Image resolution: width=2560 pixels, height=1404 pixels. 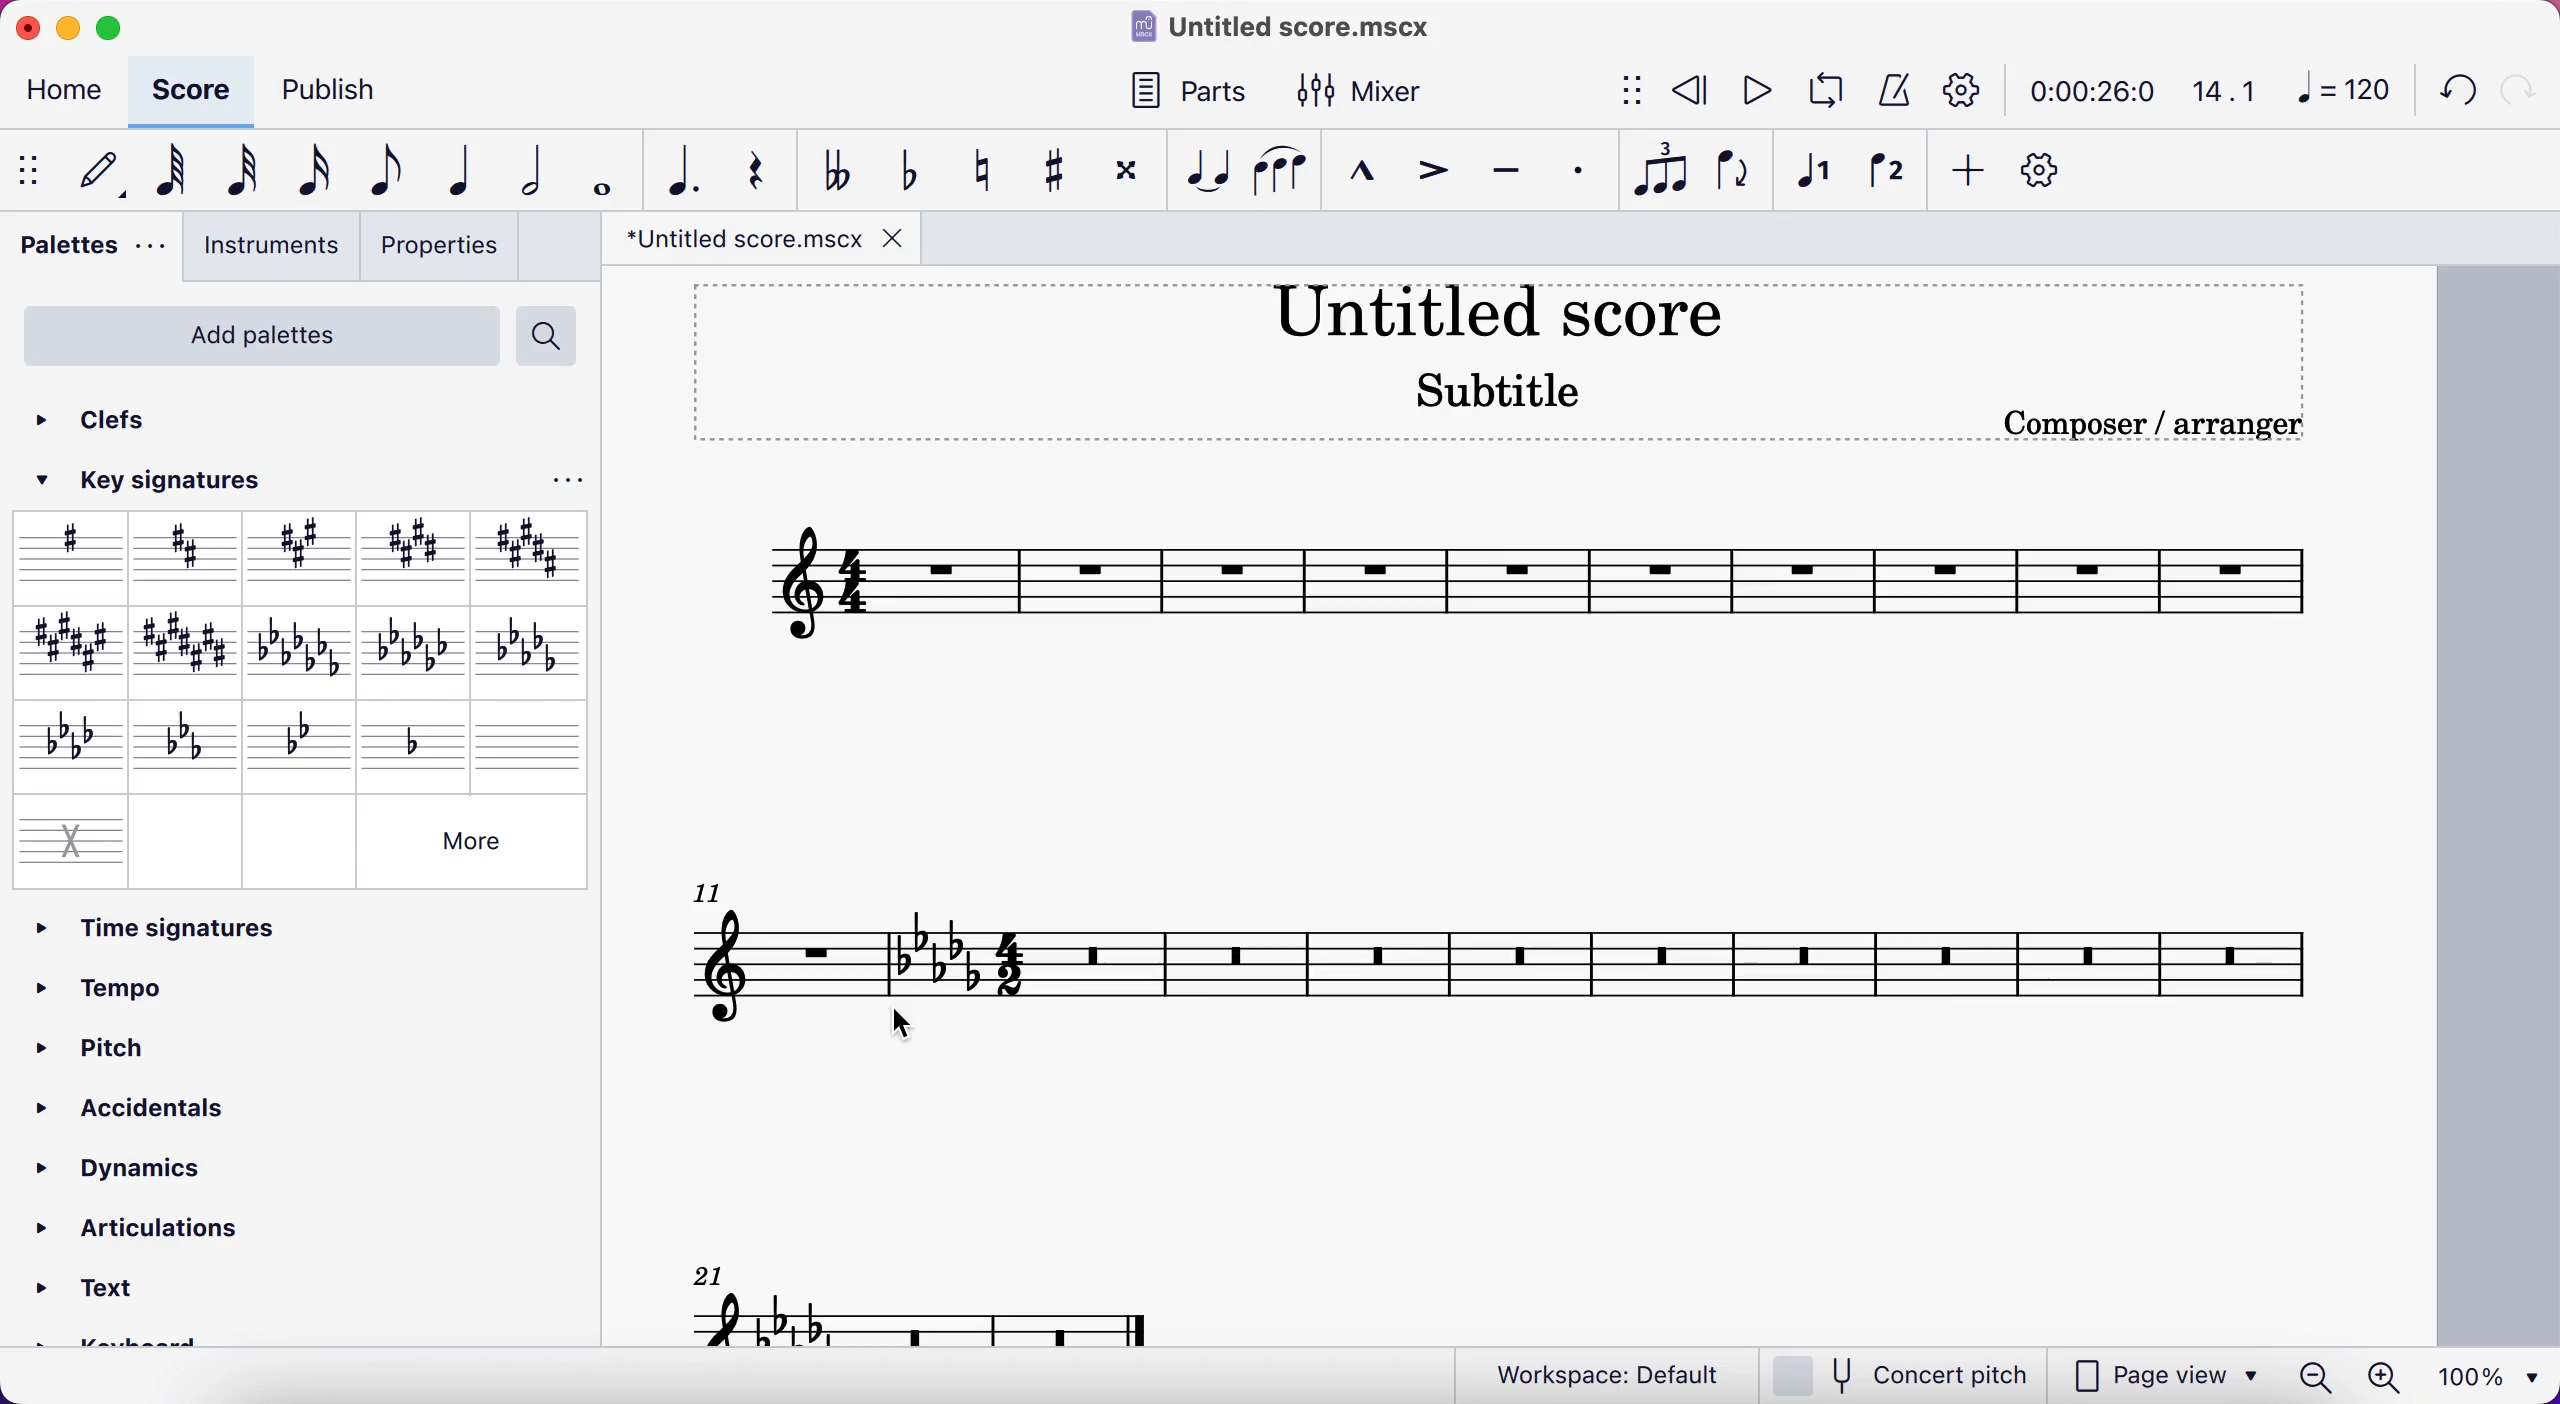 I want to click on C major, so click(x=189, y=649).